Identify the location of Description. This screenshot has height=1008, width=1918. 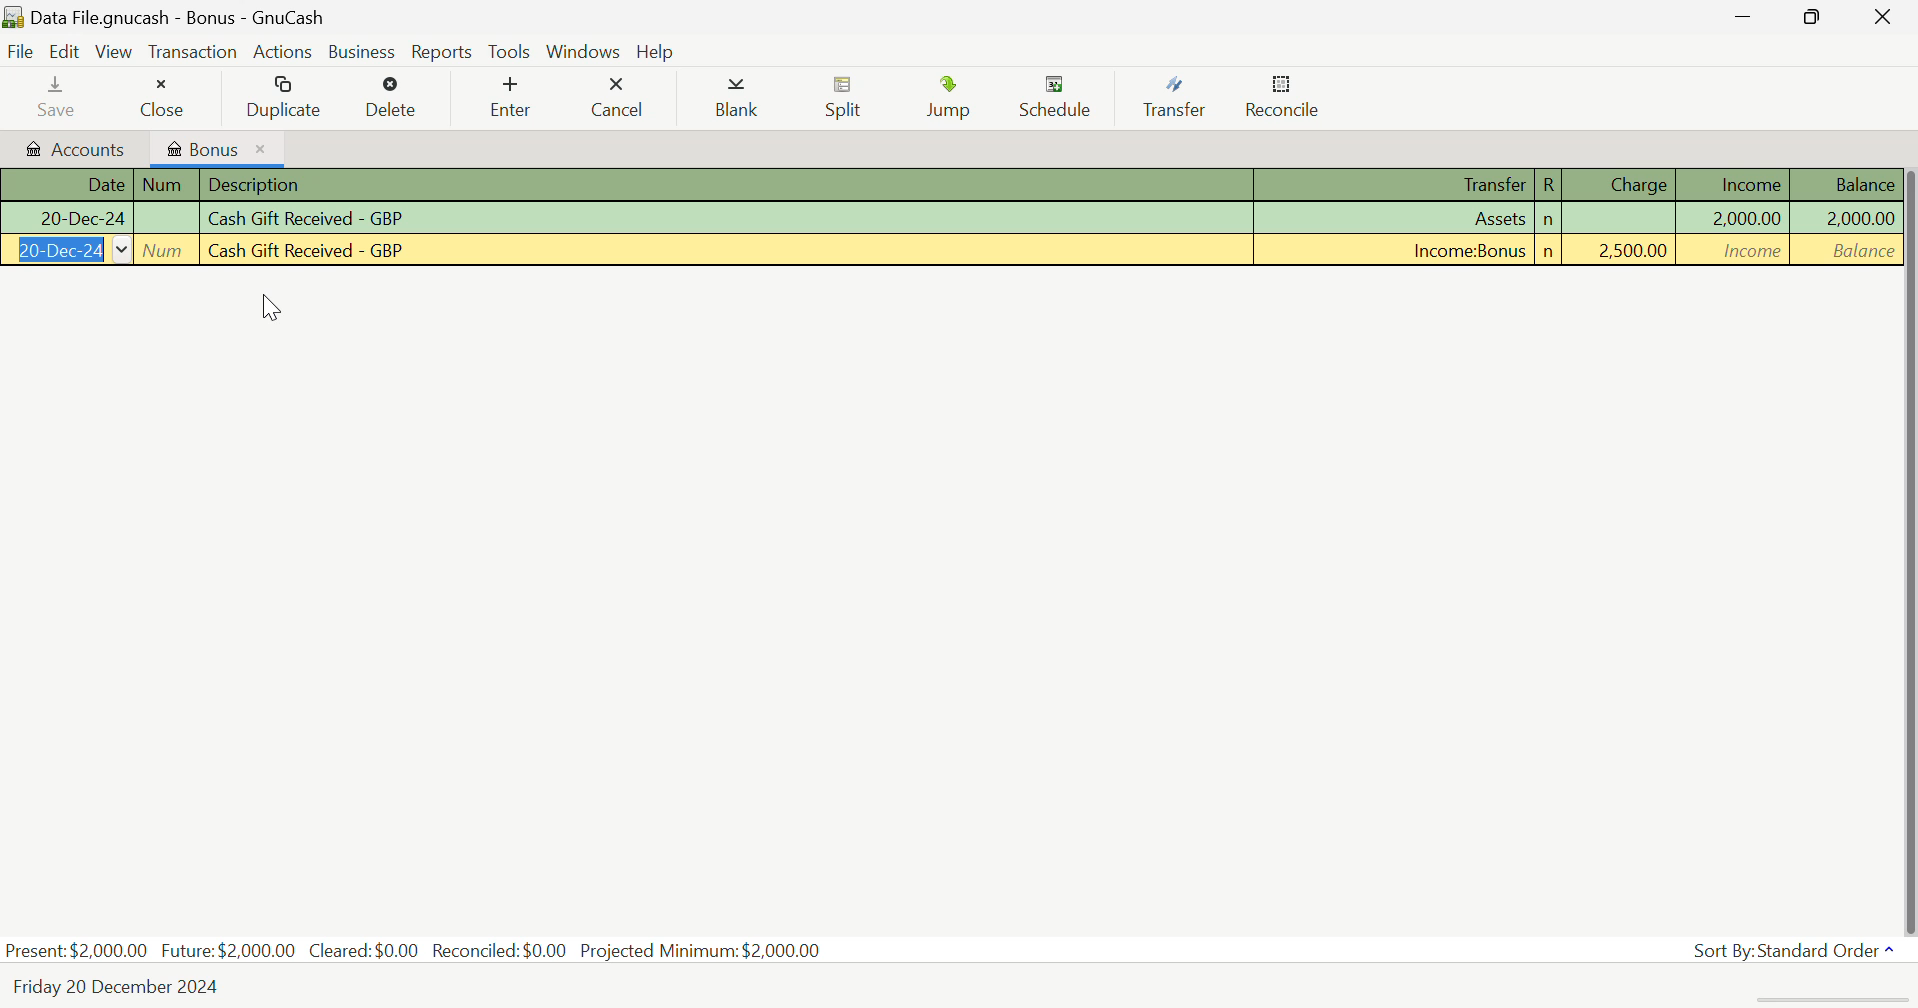
(725, 251).